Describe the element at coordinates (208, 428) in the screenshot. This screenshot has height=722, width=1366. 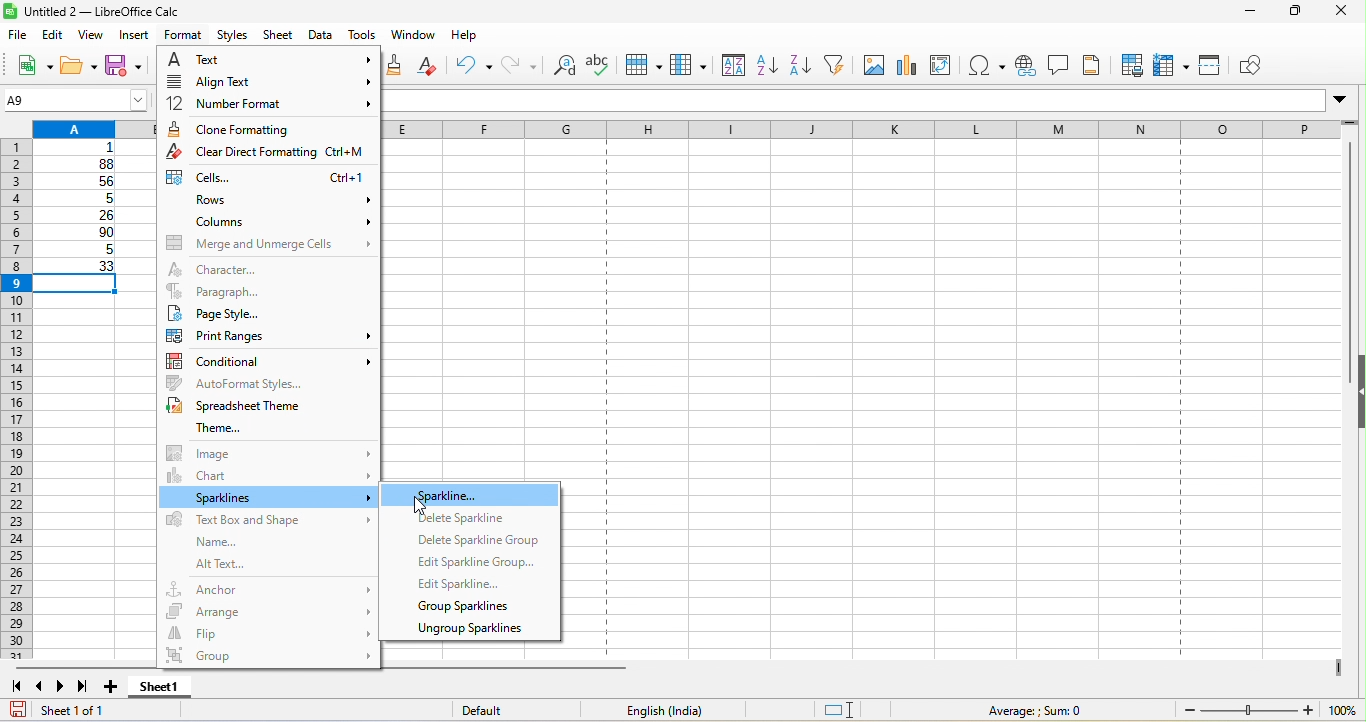
I see `theme` at that location.